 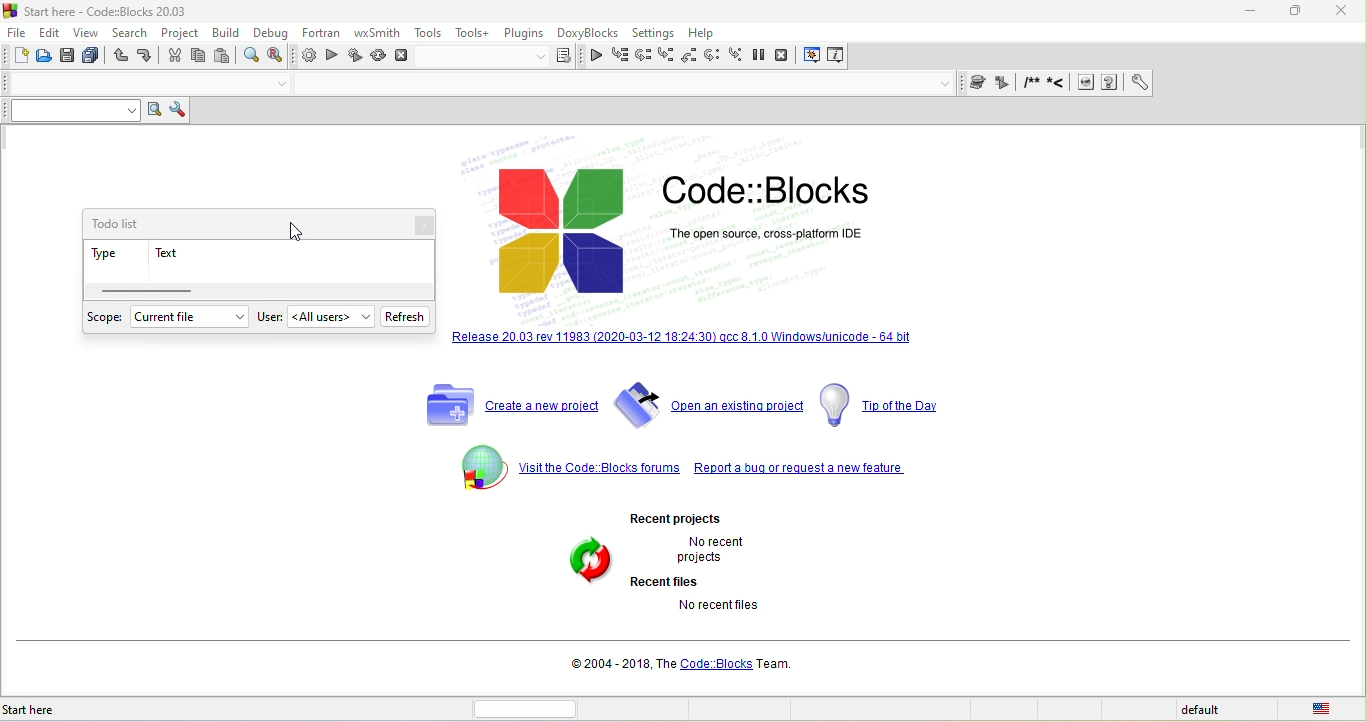 I want to click on next instruction, so click(x=716, y=57).